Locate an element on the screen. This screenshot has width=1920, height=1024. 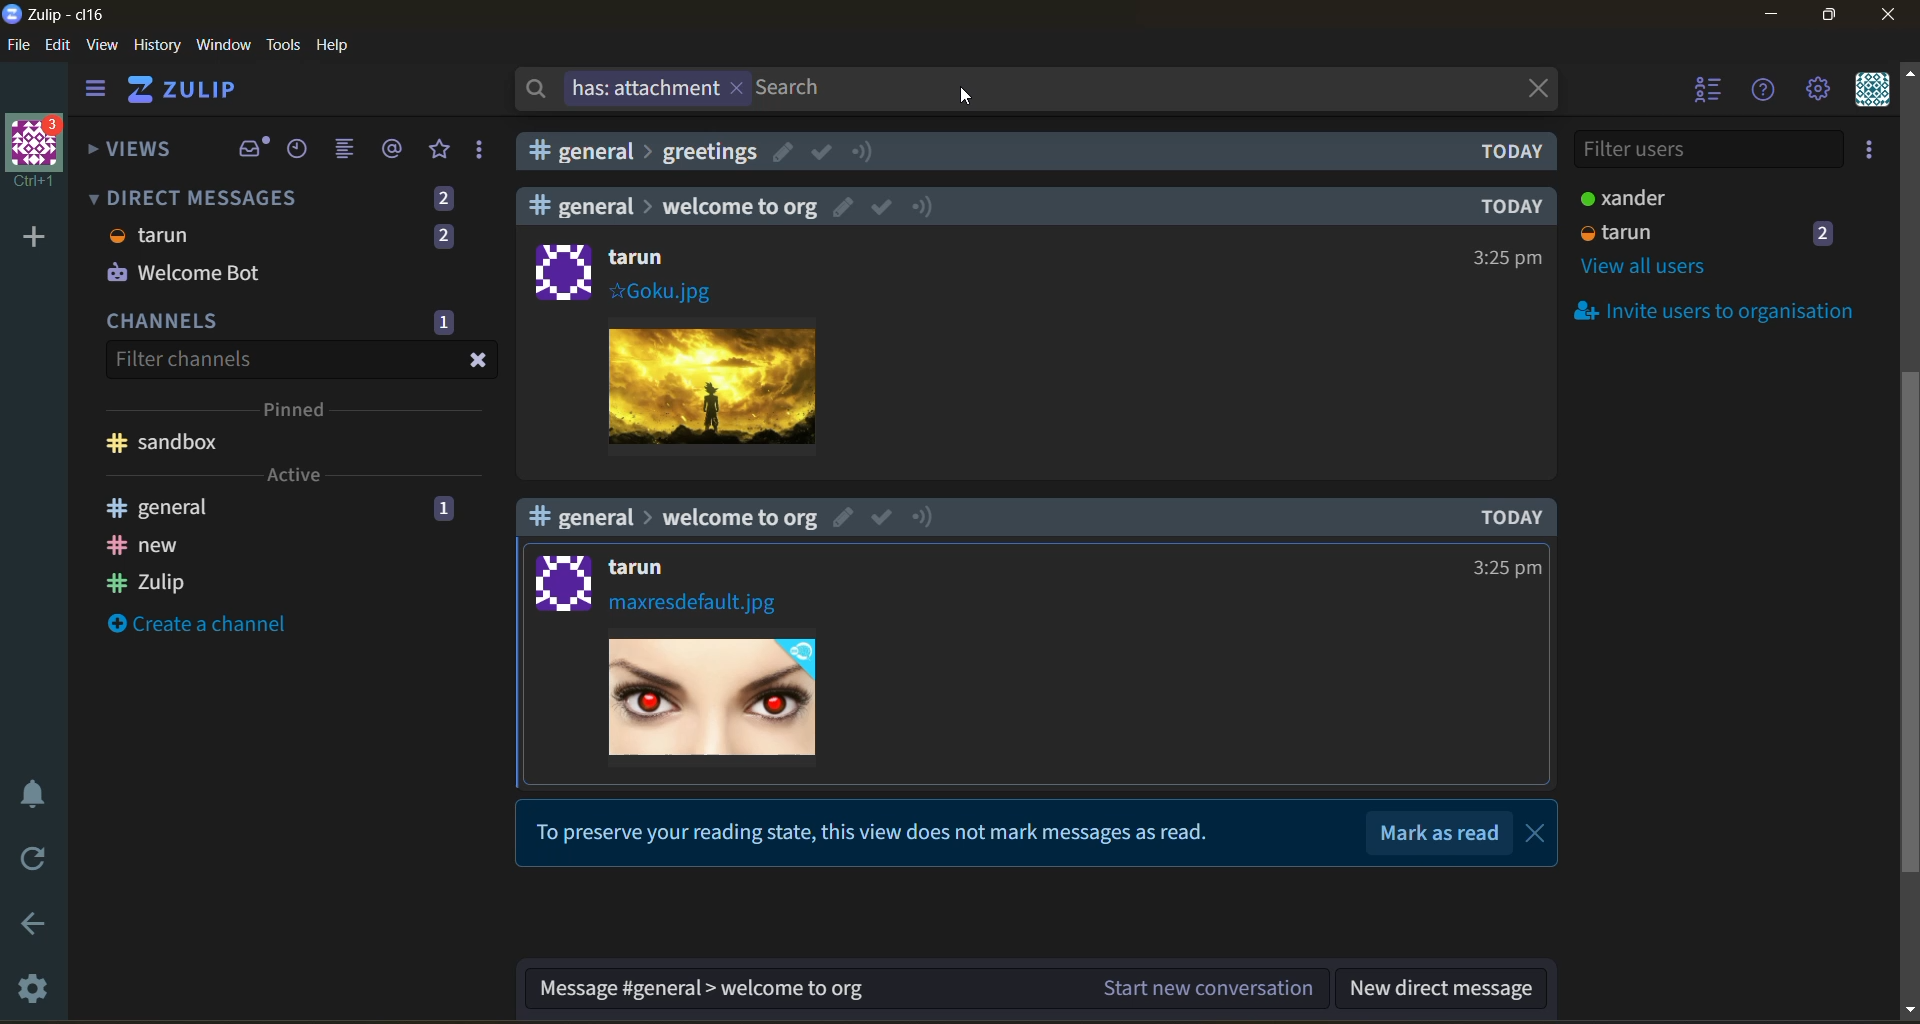
Mark as read is located at coordinates (1442, 832).